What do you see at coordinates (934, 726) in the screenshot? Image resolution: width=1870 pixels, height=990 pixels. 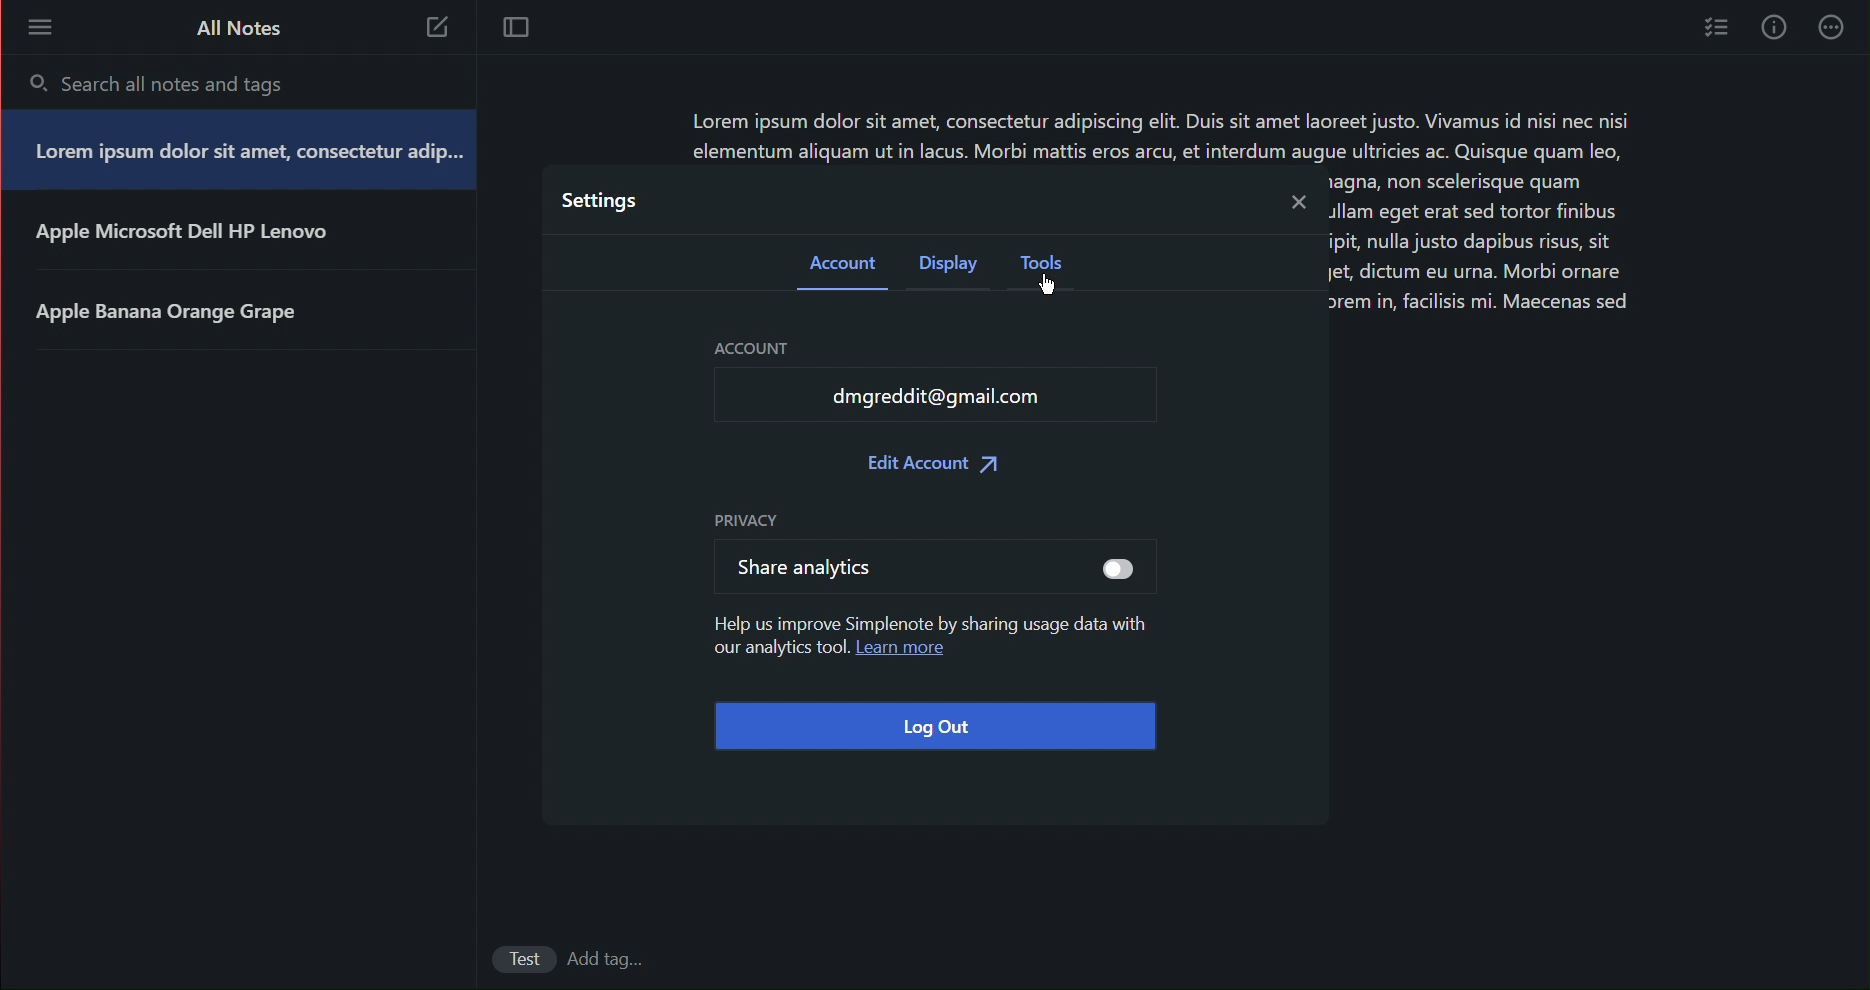 I see `Log Out` at bounding box center [934, 726].